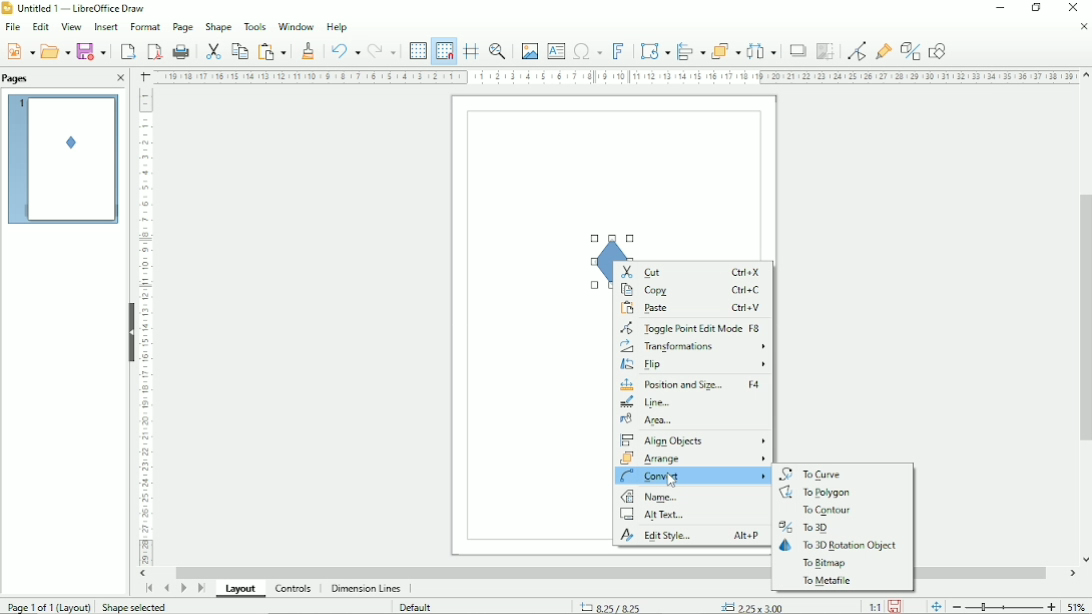 Image resolution: width=1092 pixels, height=614 pixels. I want to click on Controls, so click(294, 589).